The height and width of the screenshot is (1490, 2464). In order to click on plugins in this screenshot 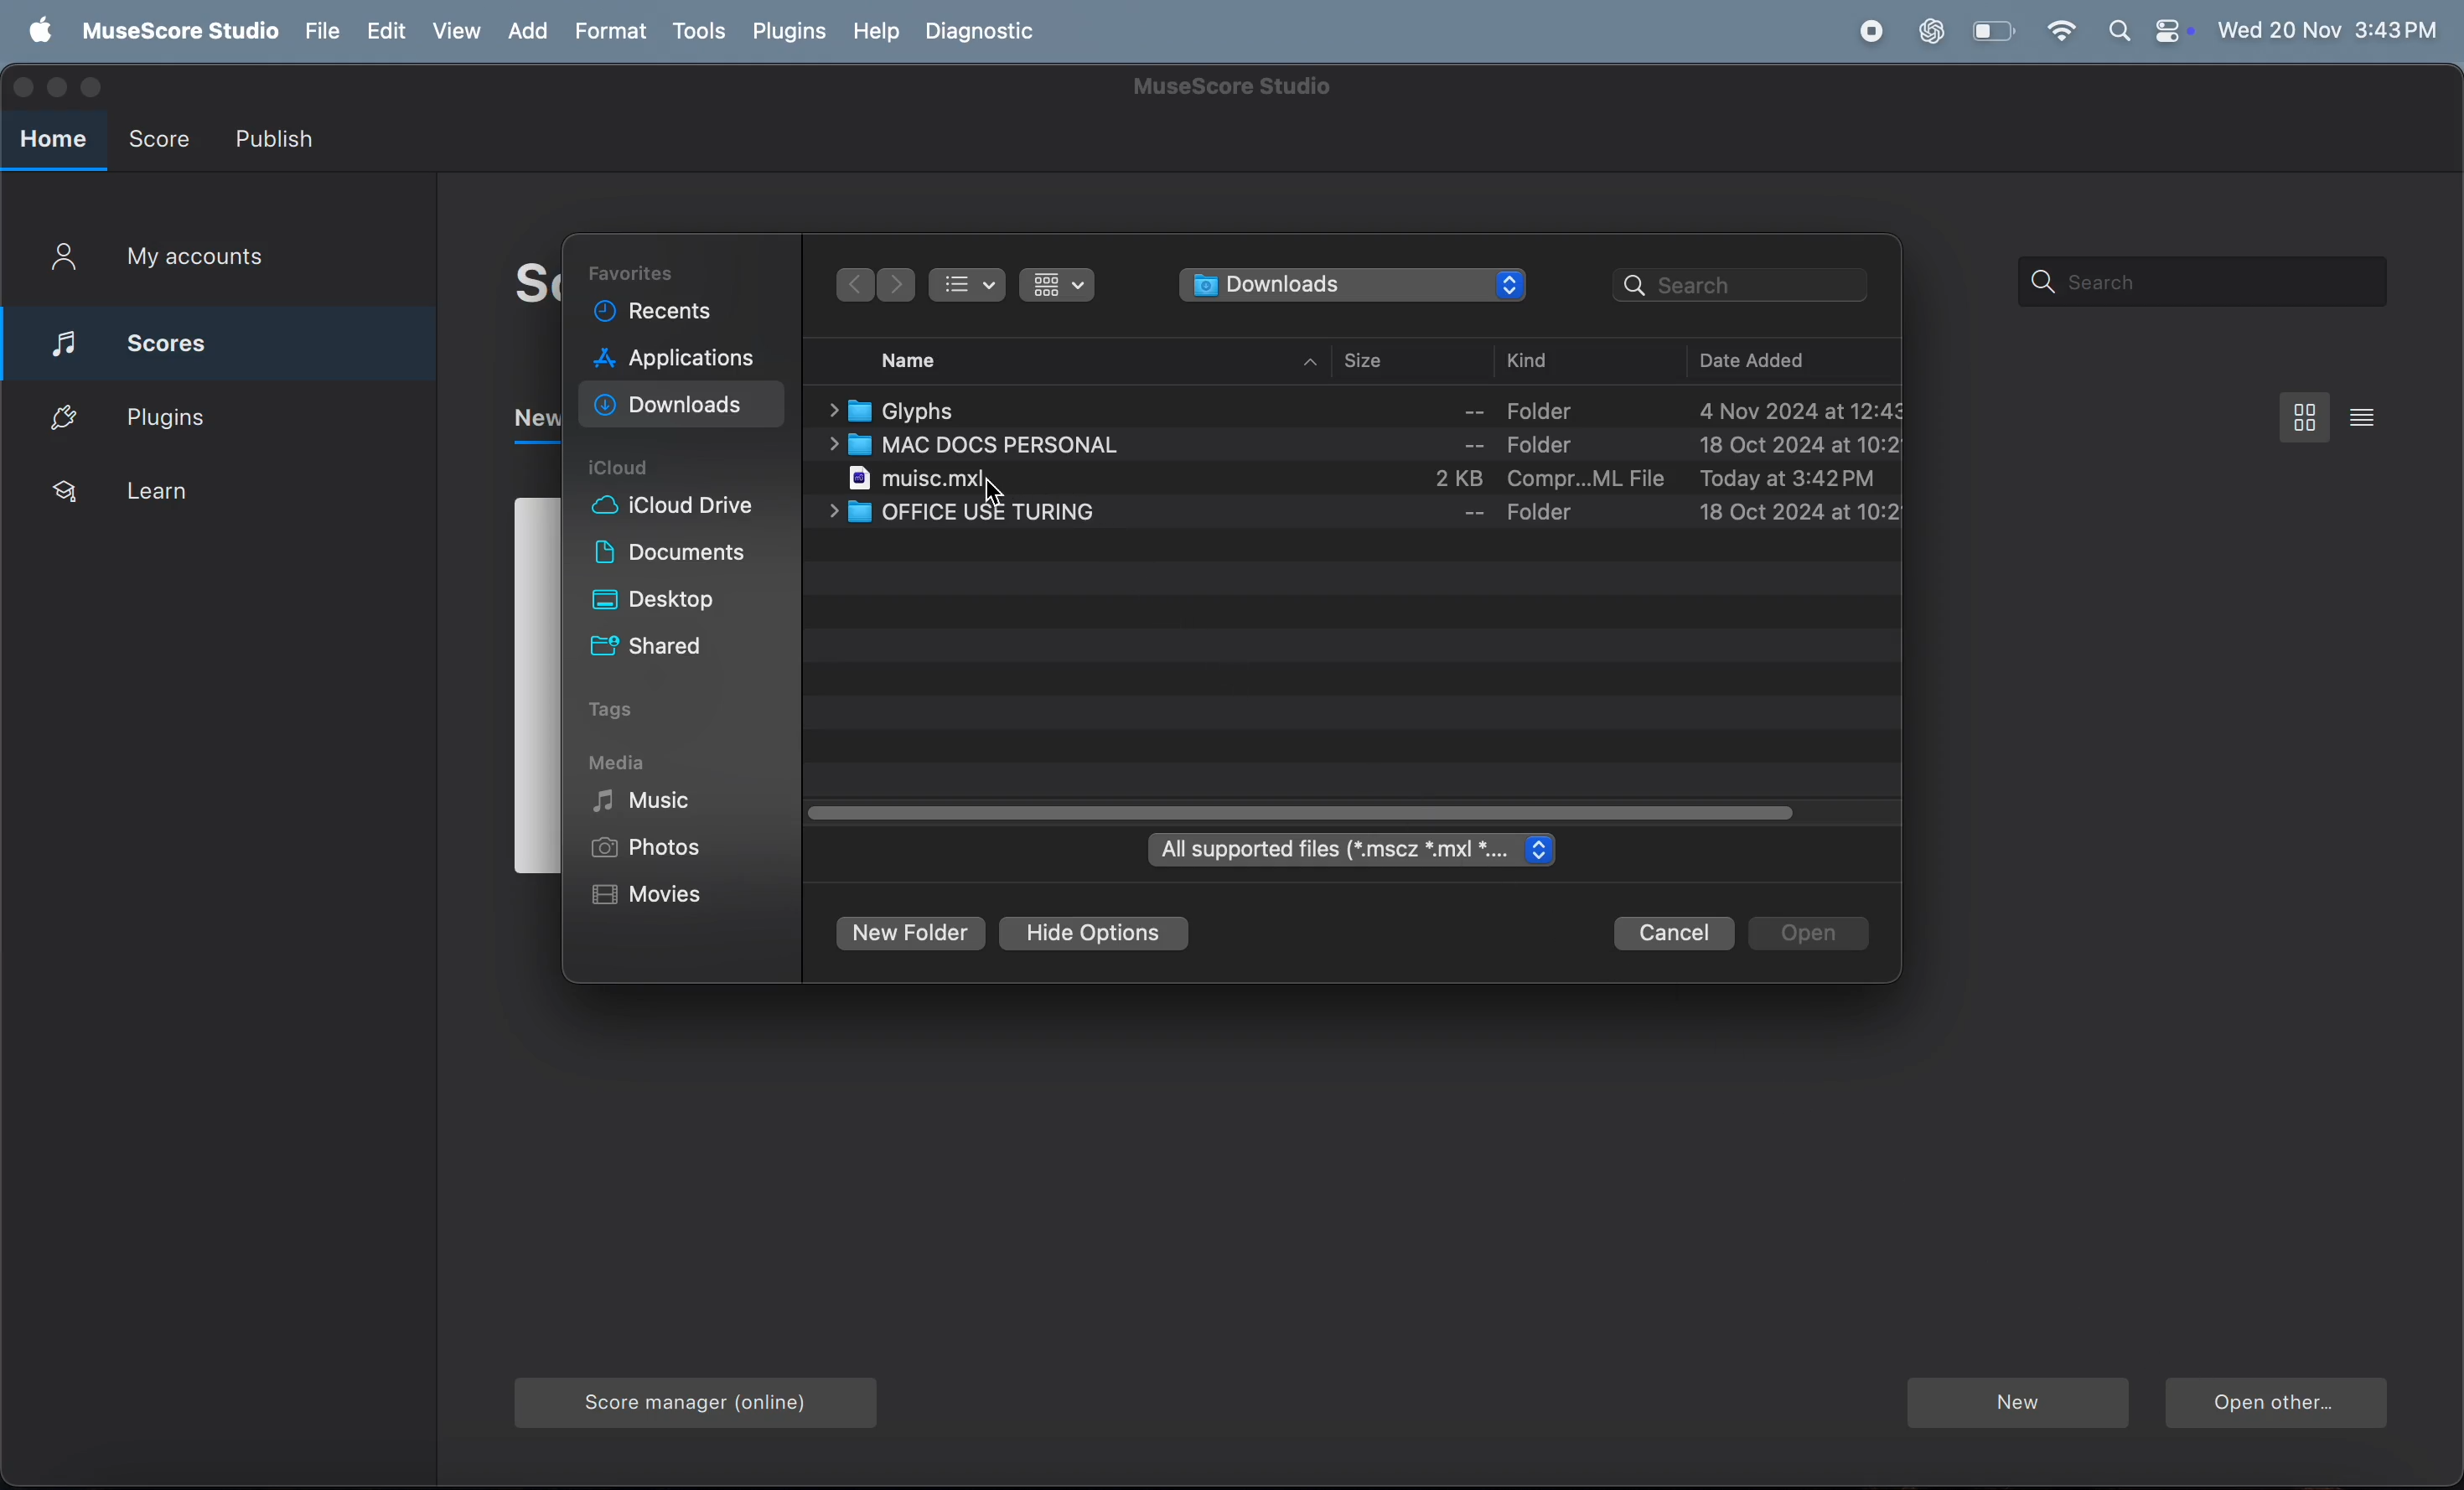, I will do `click(792, 33)`.